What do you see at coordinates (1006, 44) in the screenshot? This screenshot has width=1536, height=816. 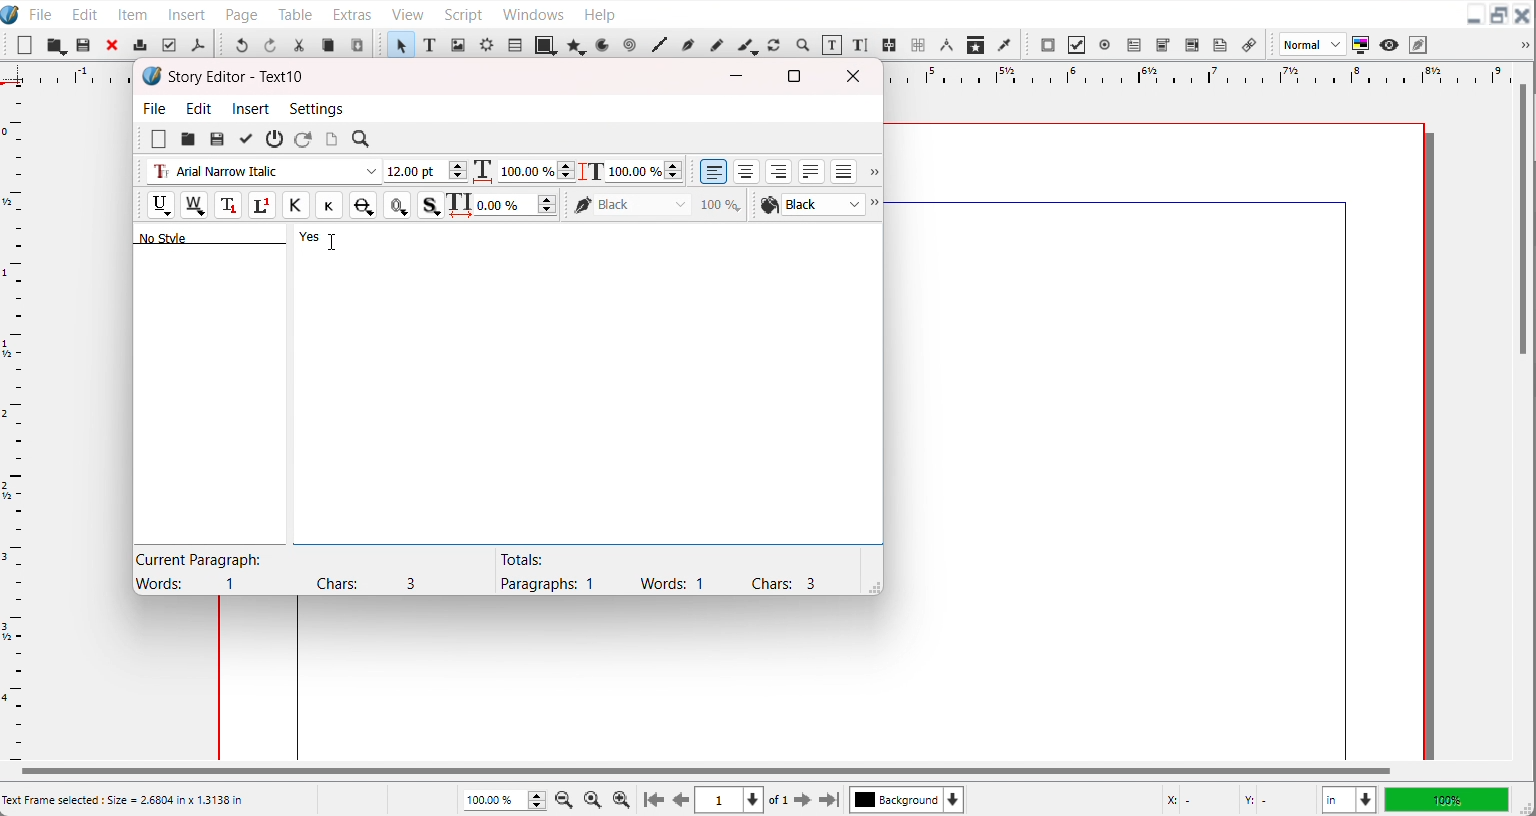 I see `Eye Dropper` at bounding box center [1006, 44].